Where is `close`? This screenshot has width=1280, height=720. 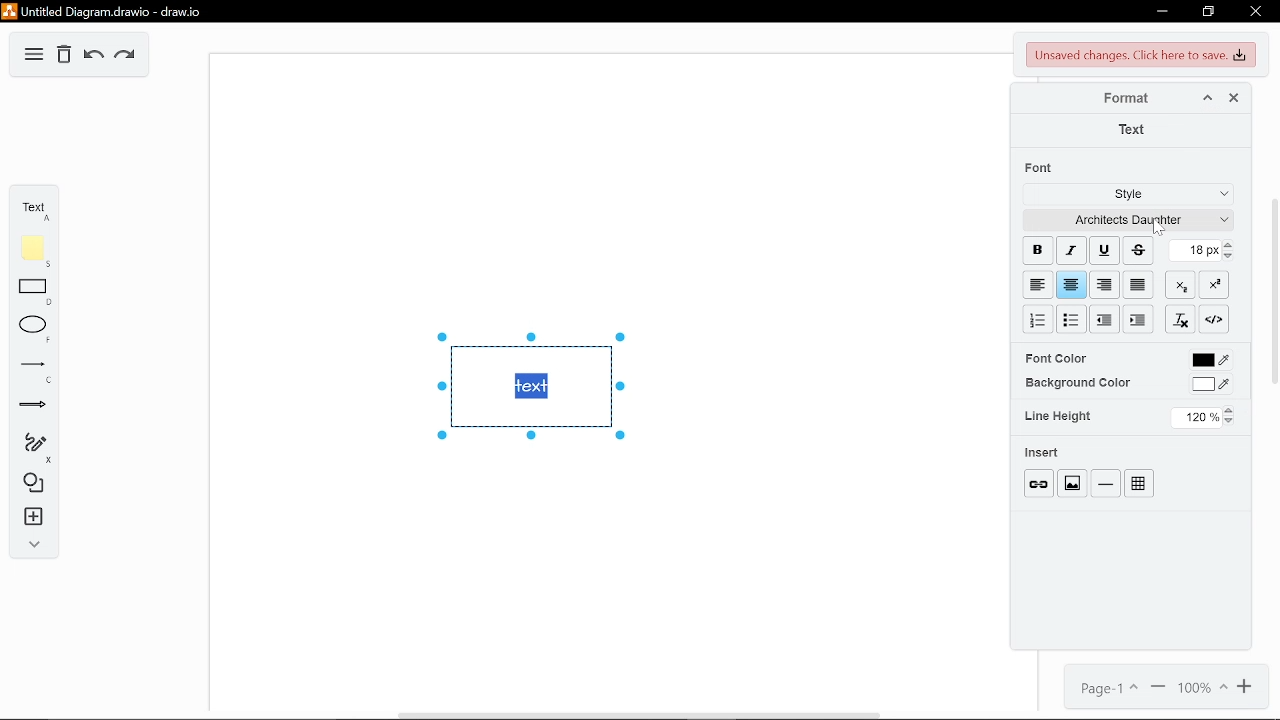
close is located at coordinates (1254, 13).